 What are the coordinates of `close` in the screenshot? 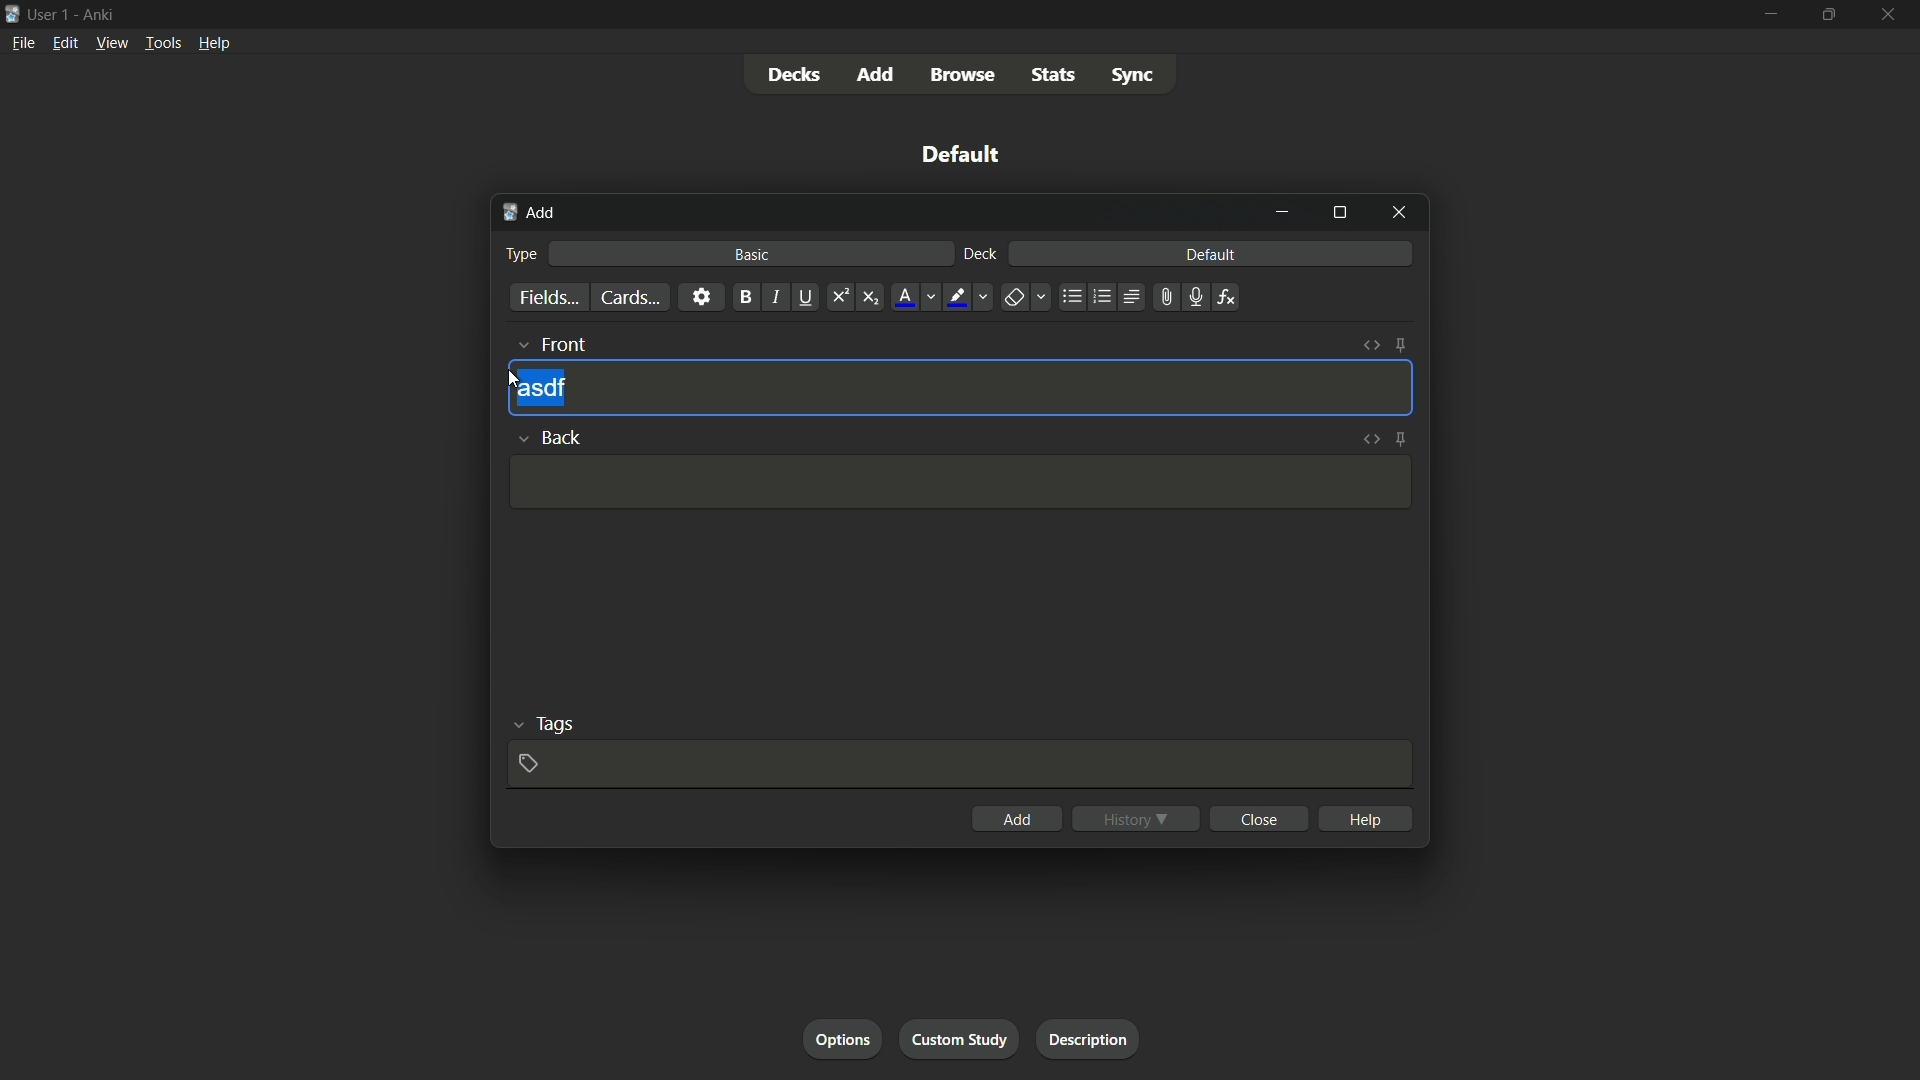 It's located at (1260, 818).